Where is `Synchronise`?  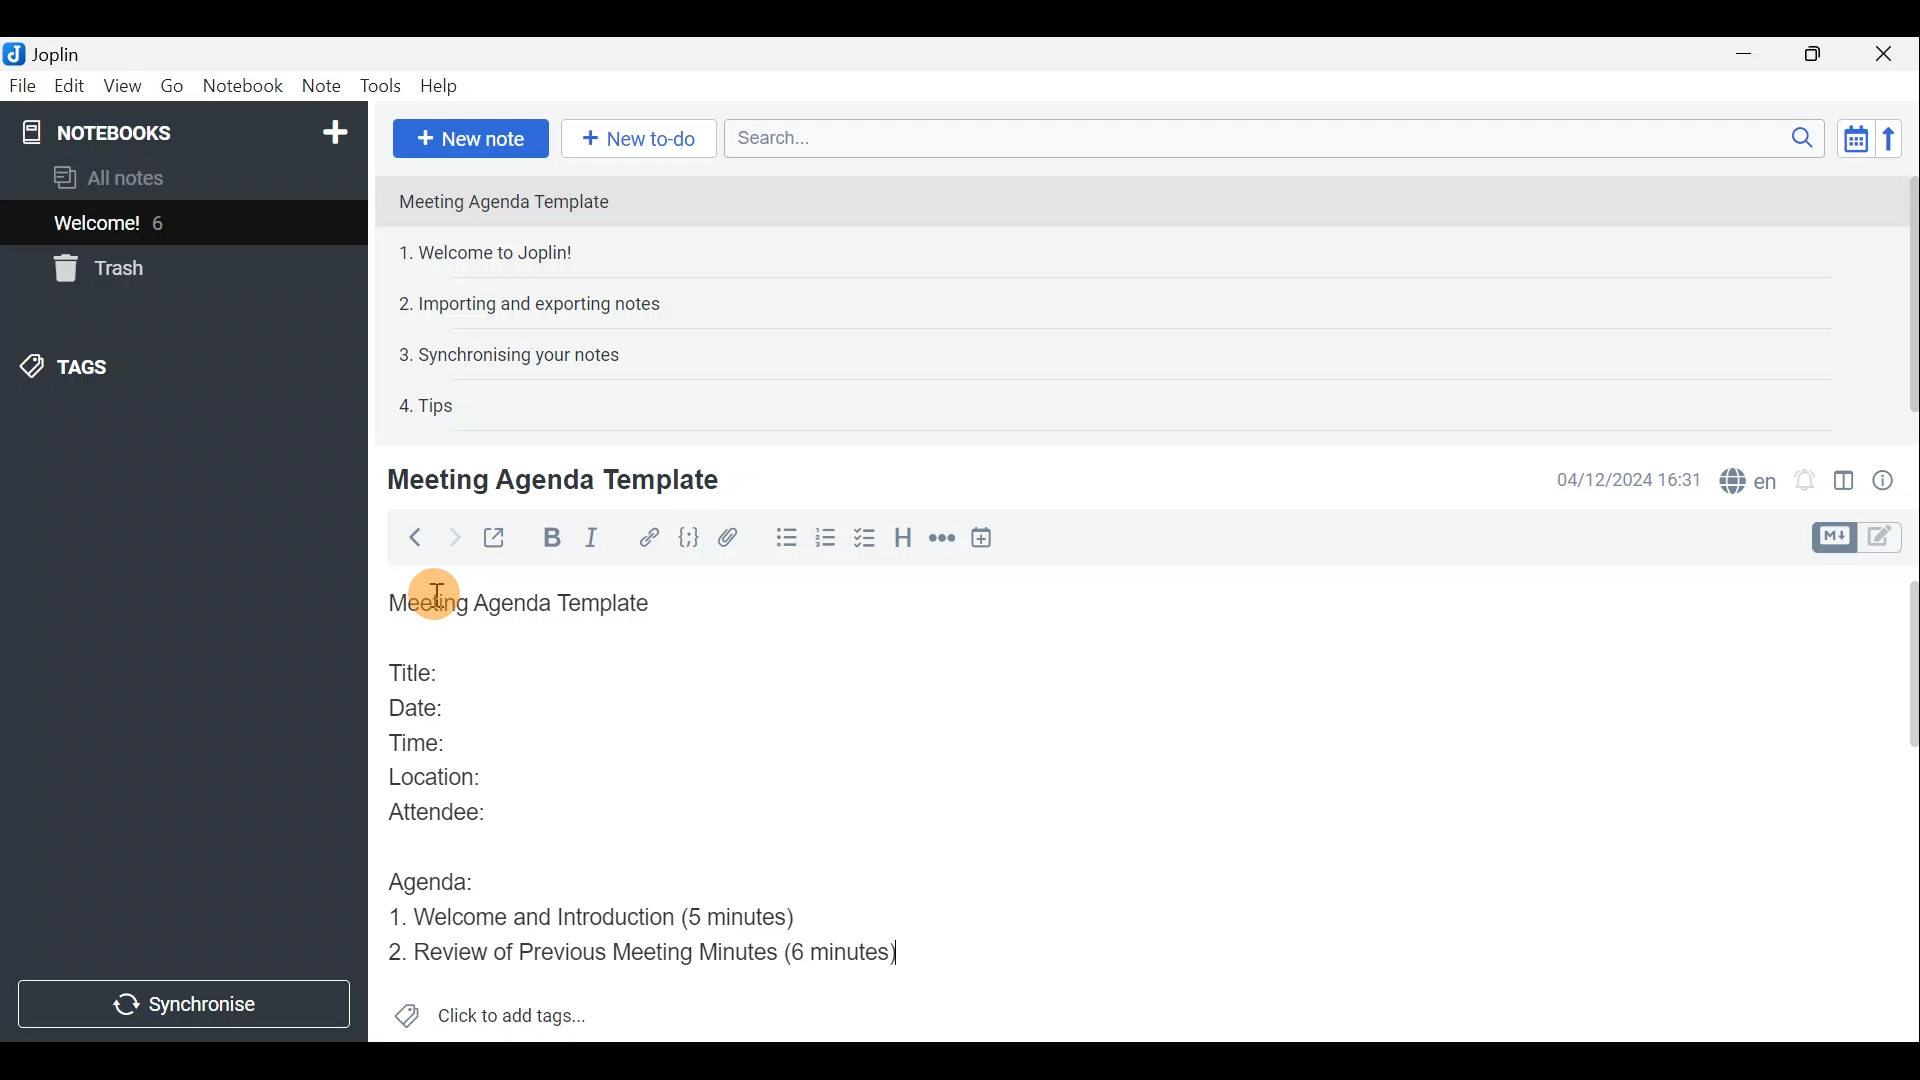 Synchronise is located at coordinates (185, 1003).